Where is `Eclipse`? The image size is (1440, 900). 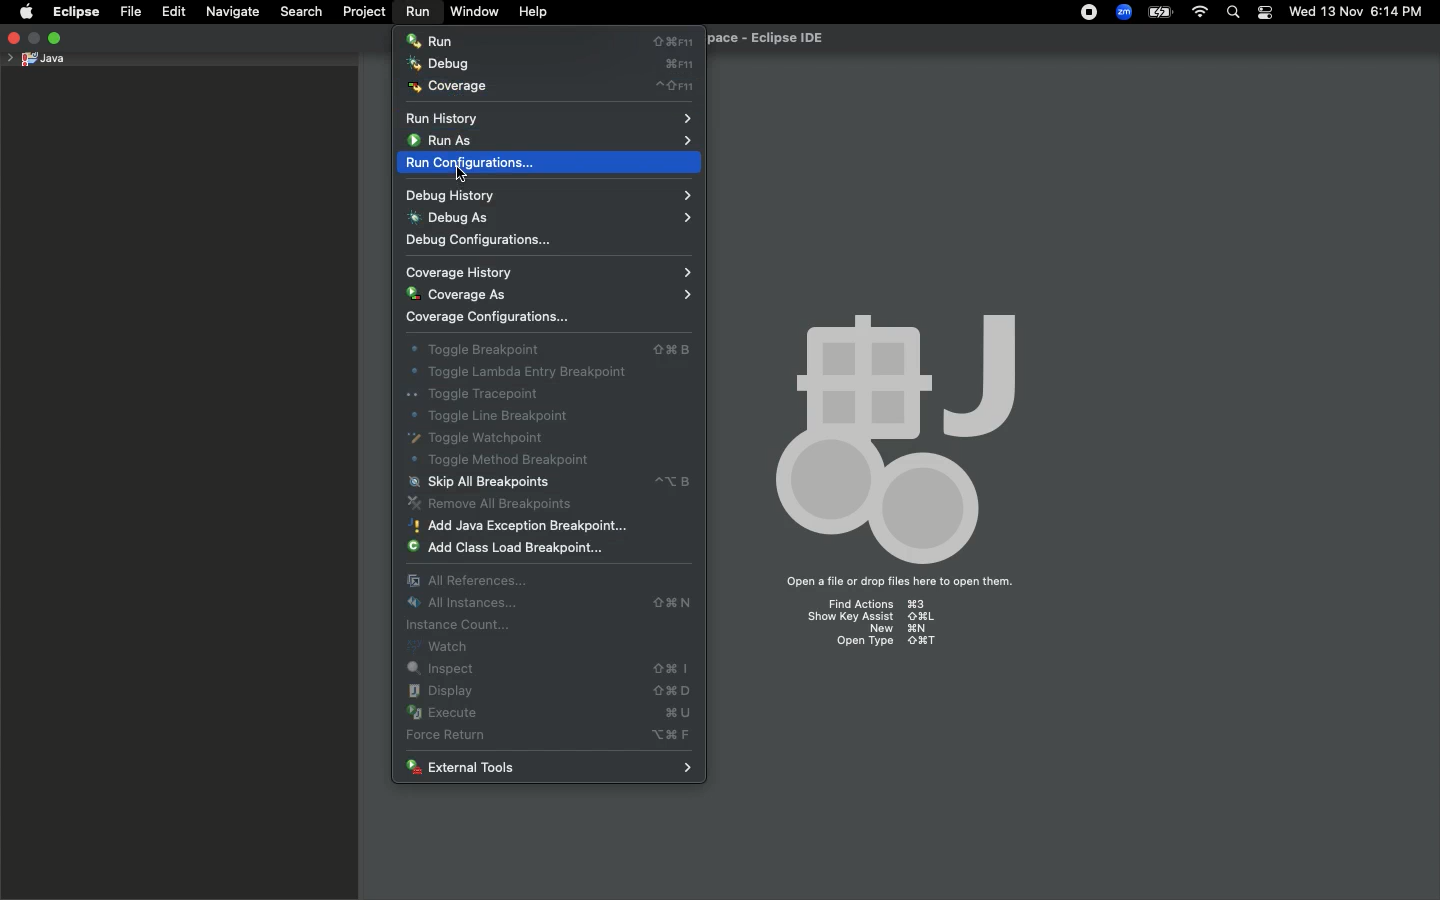
Eclipse is located at coordinates (74, 12).